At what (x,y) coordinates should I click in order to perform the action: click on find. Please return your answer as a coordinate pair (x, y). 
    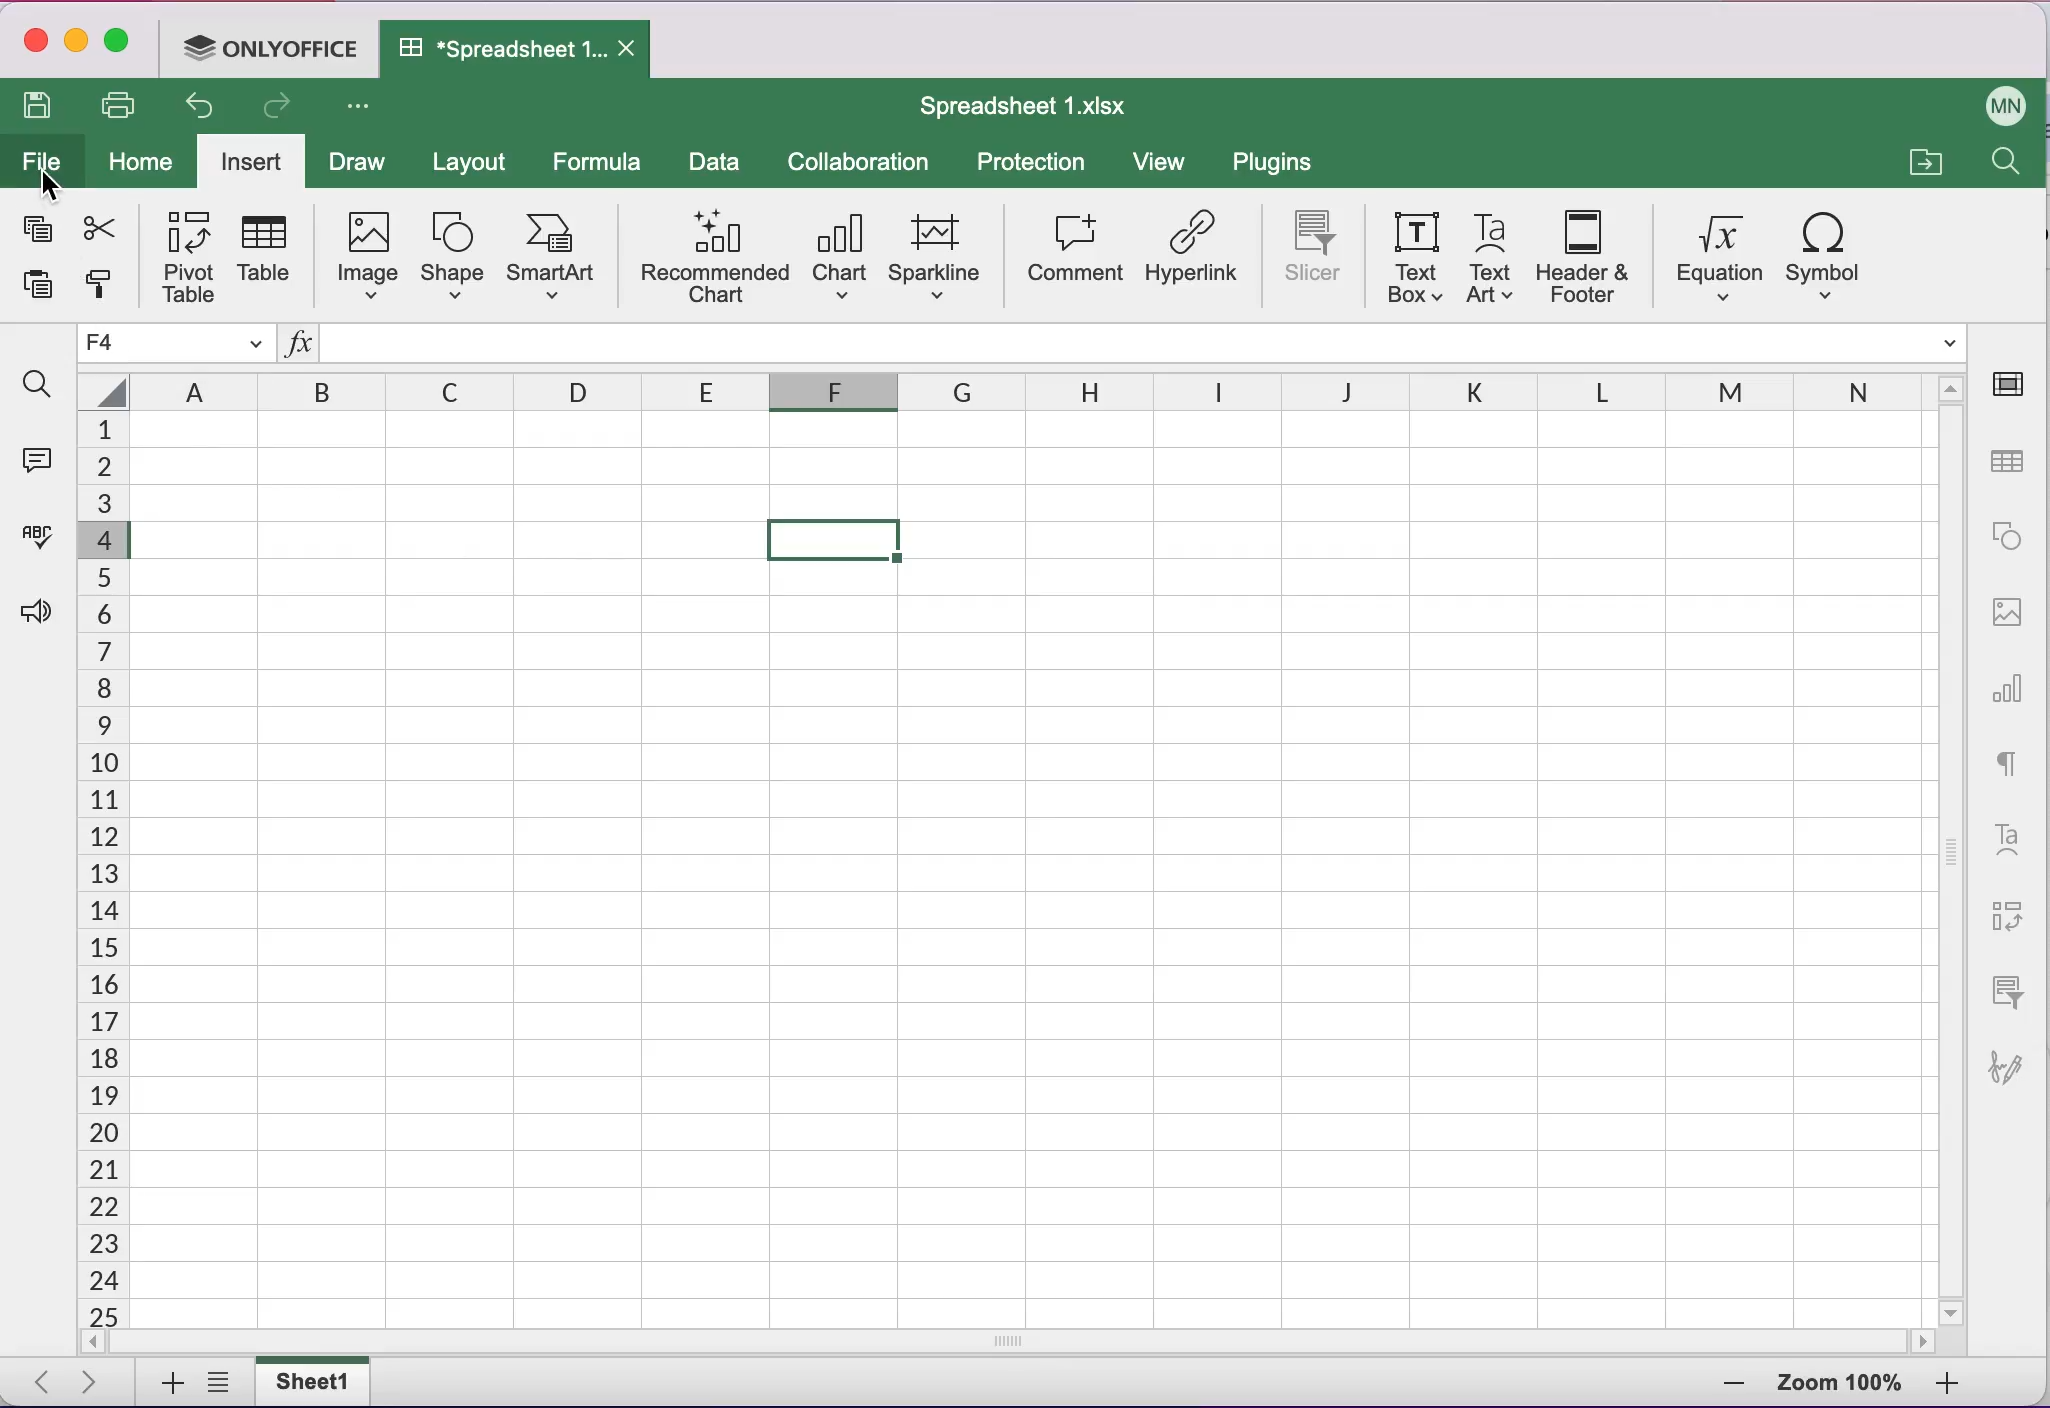
    Looking at the image, I should click on (40, 383).